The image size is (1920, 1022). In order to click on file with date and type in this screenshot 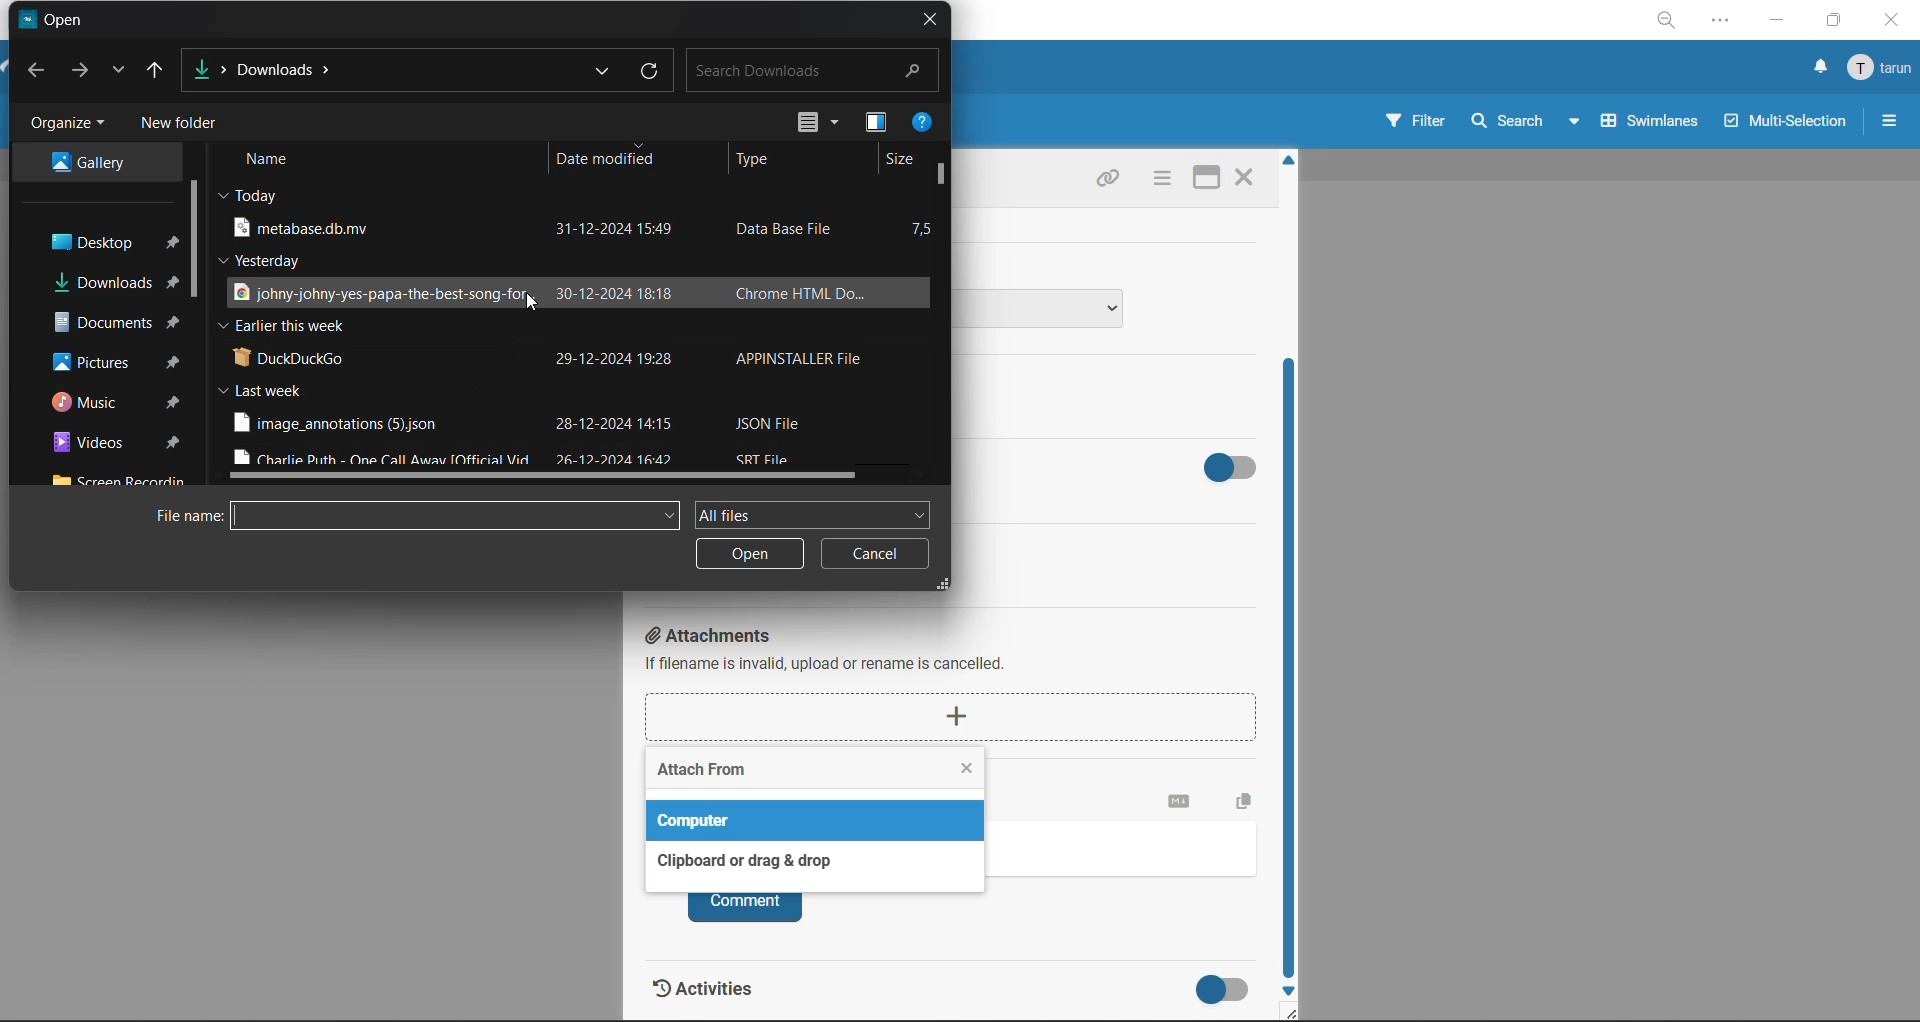, I will do `click(544, 228)`.